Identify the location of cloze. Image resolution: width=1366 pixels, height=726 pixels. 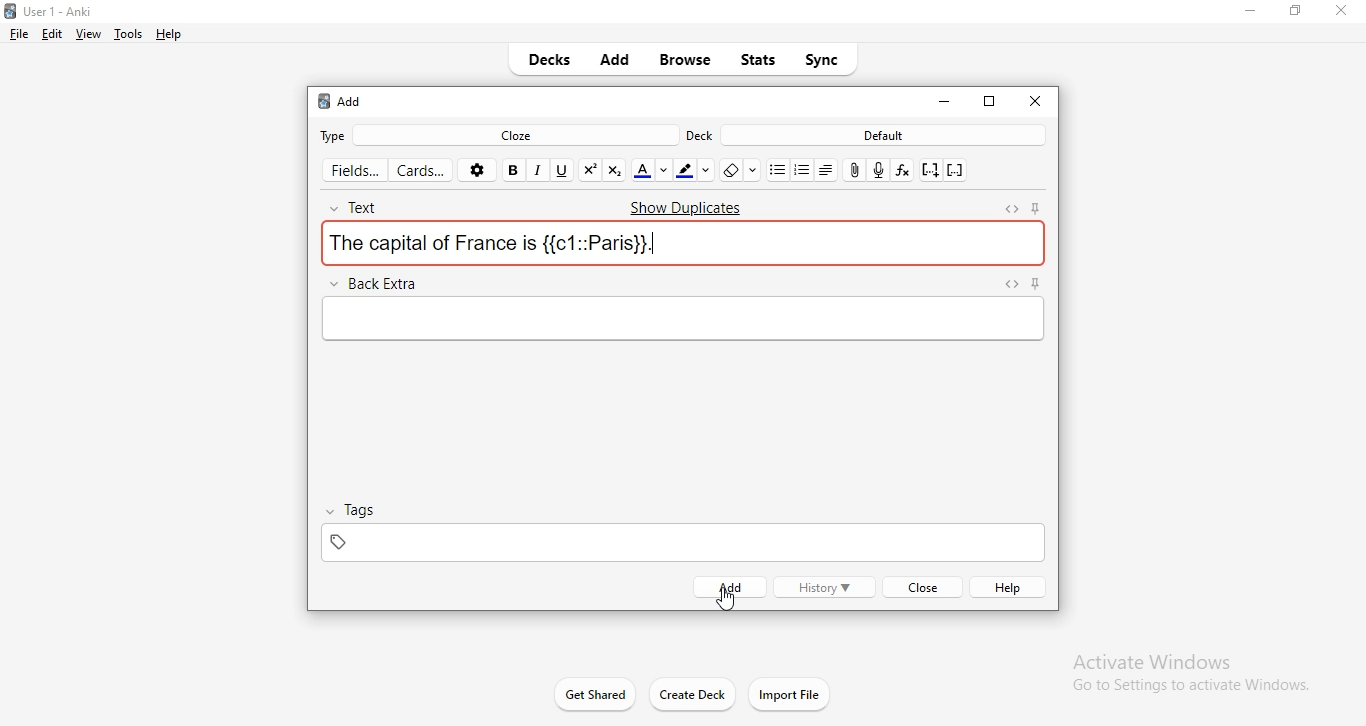
(521, 134).